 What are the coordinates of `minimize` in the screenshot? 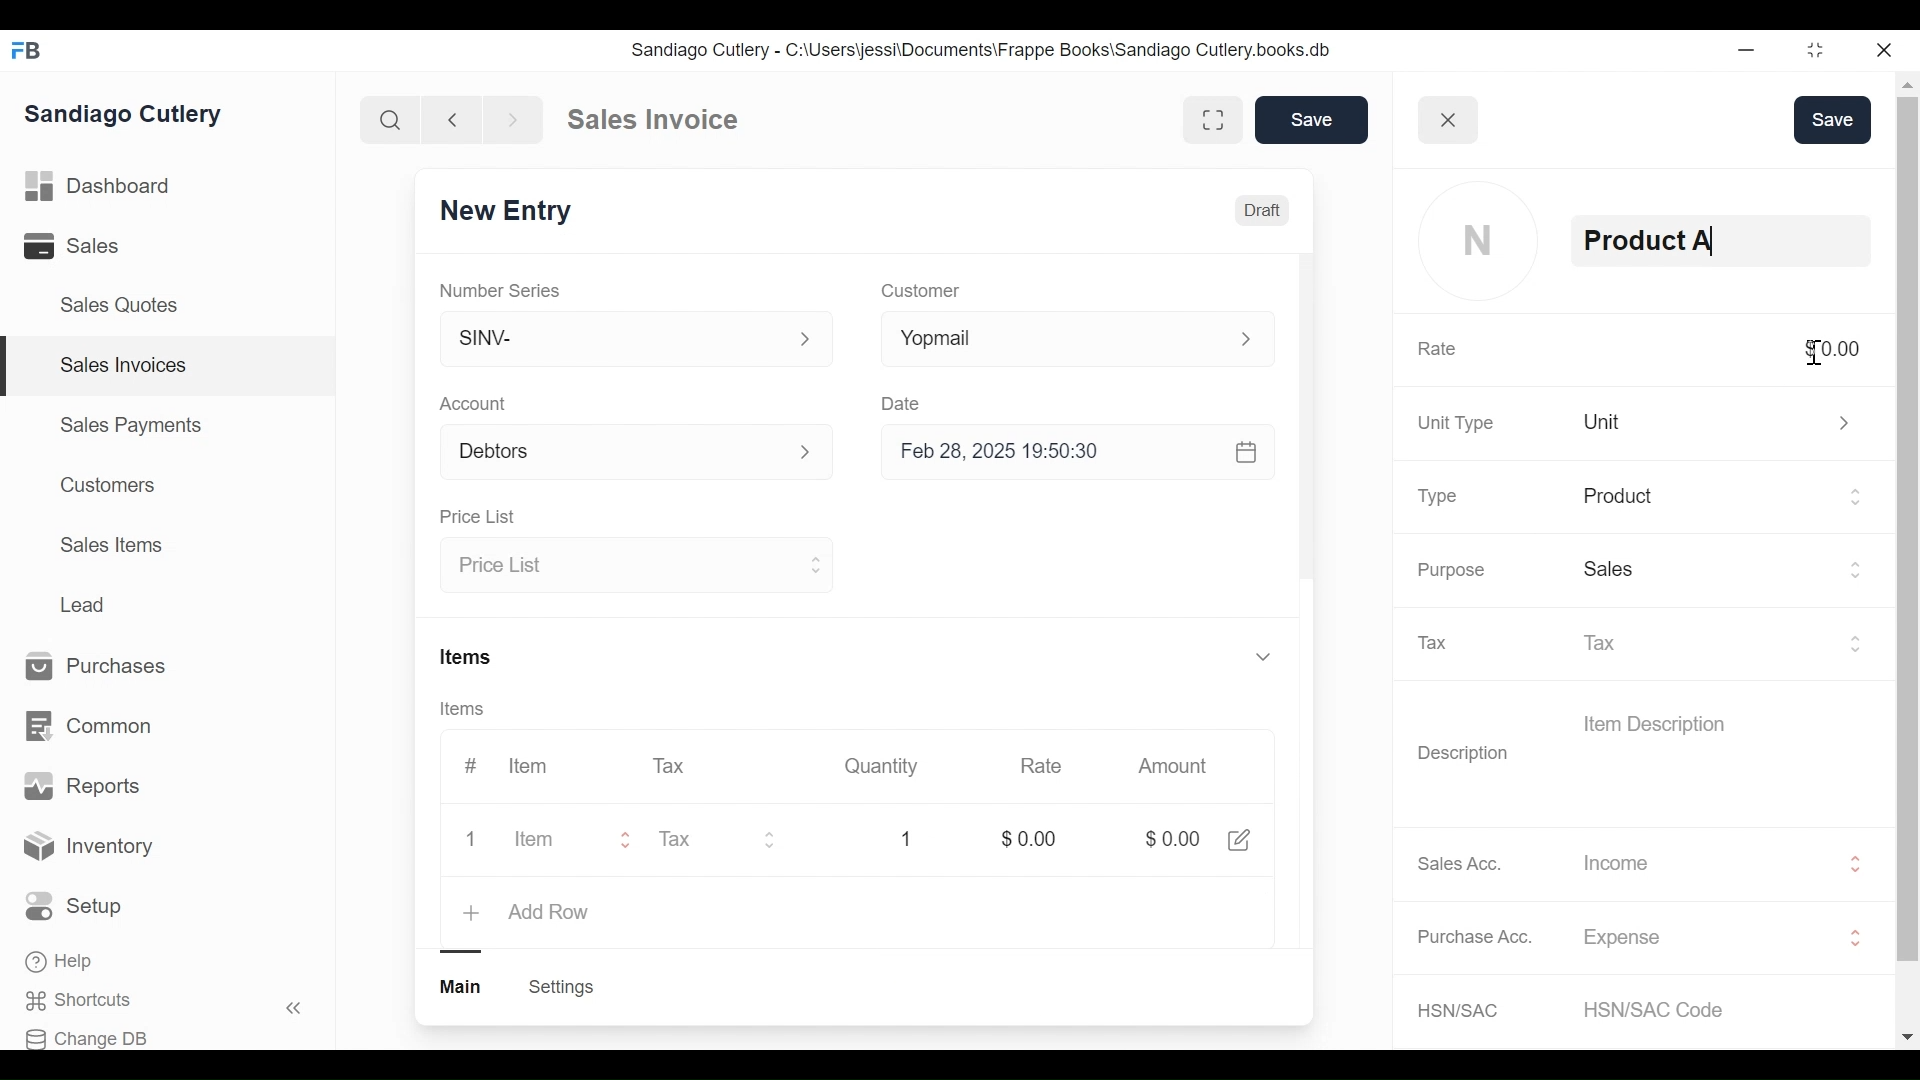 It's located at (1746, 49).